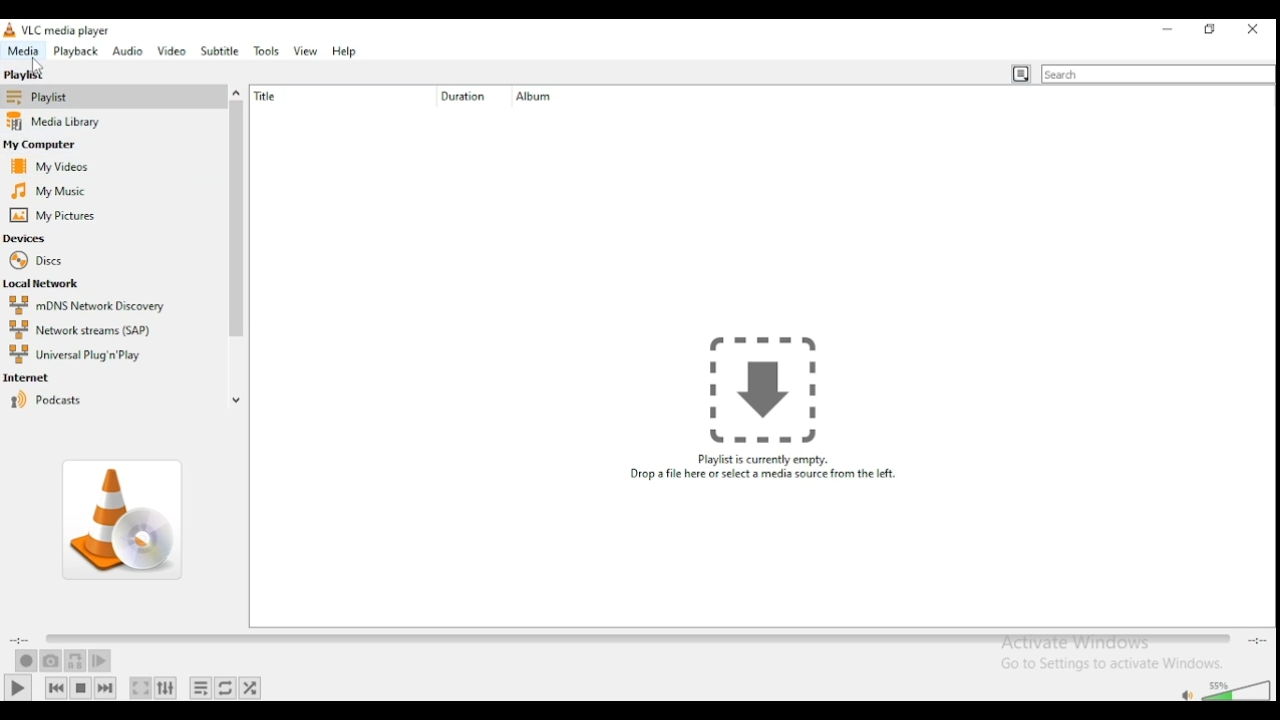 The width and height of the screenshot is (1280, 720). I want to click on loop between point A and point B continuously. Click to add point A, so click(155, 1358).